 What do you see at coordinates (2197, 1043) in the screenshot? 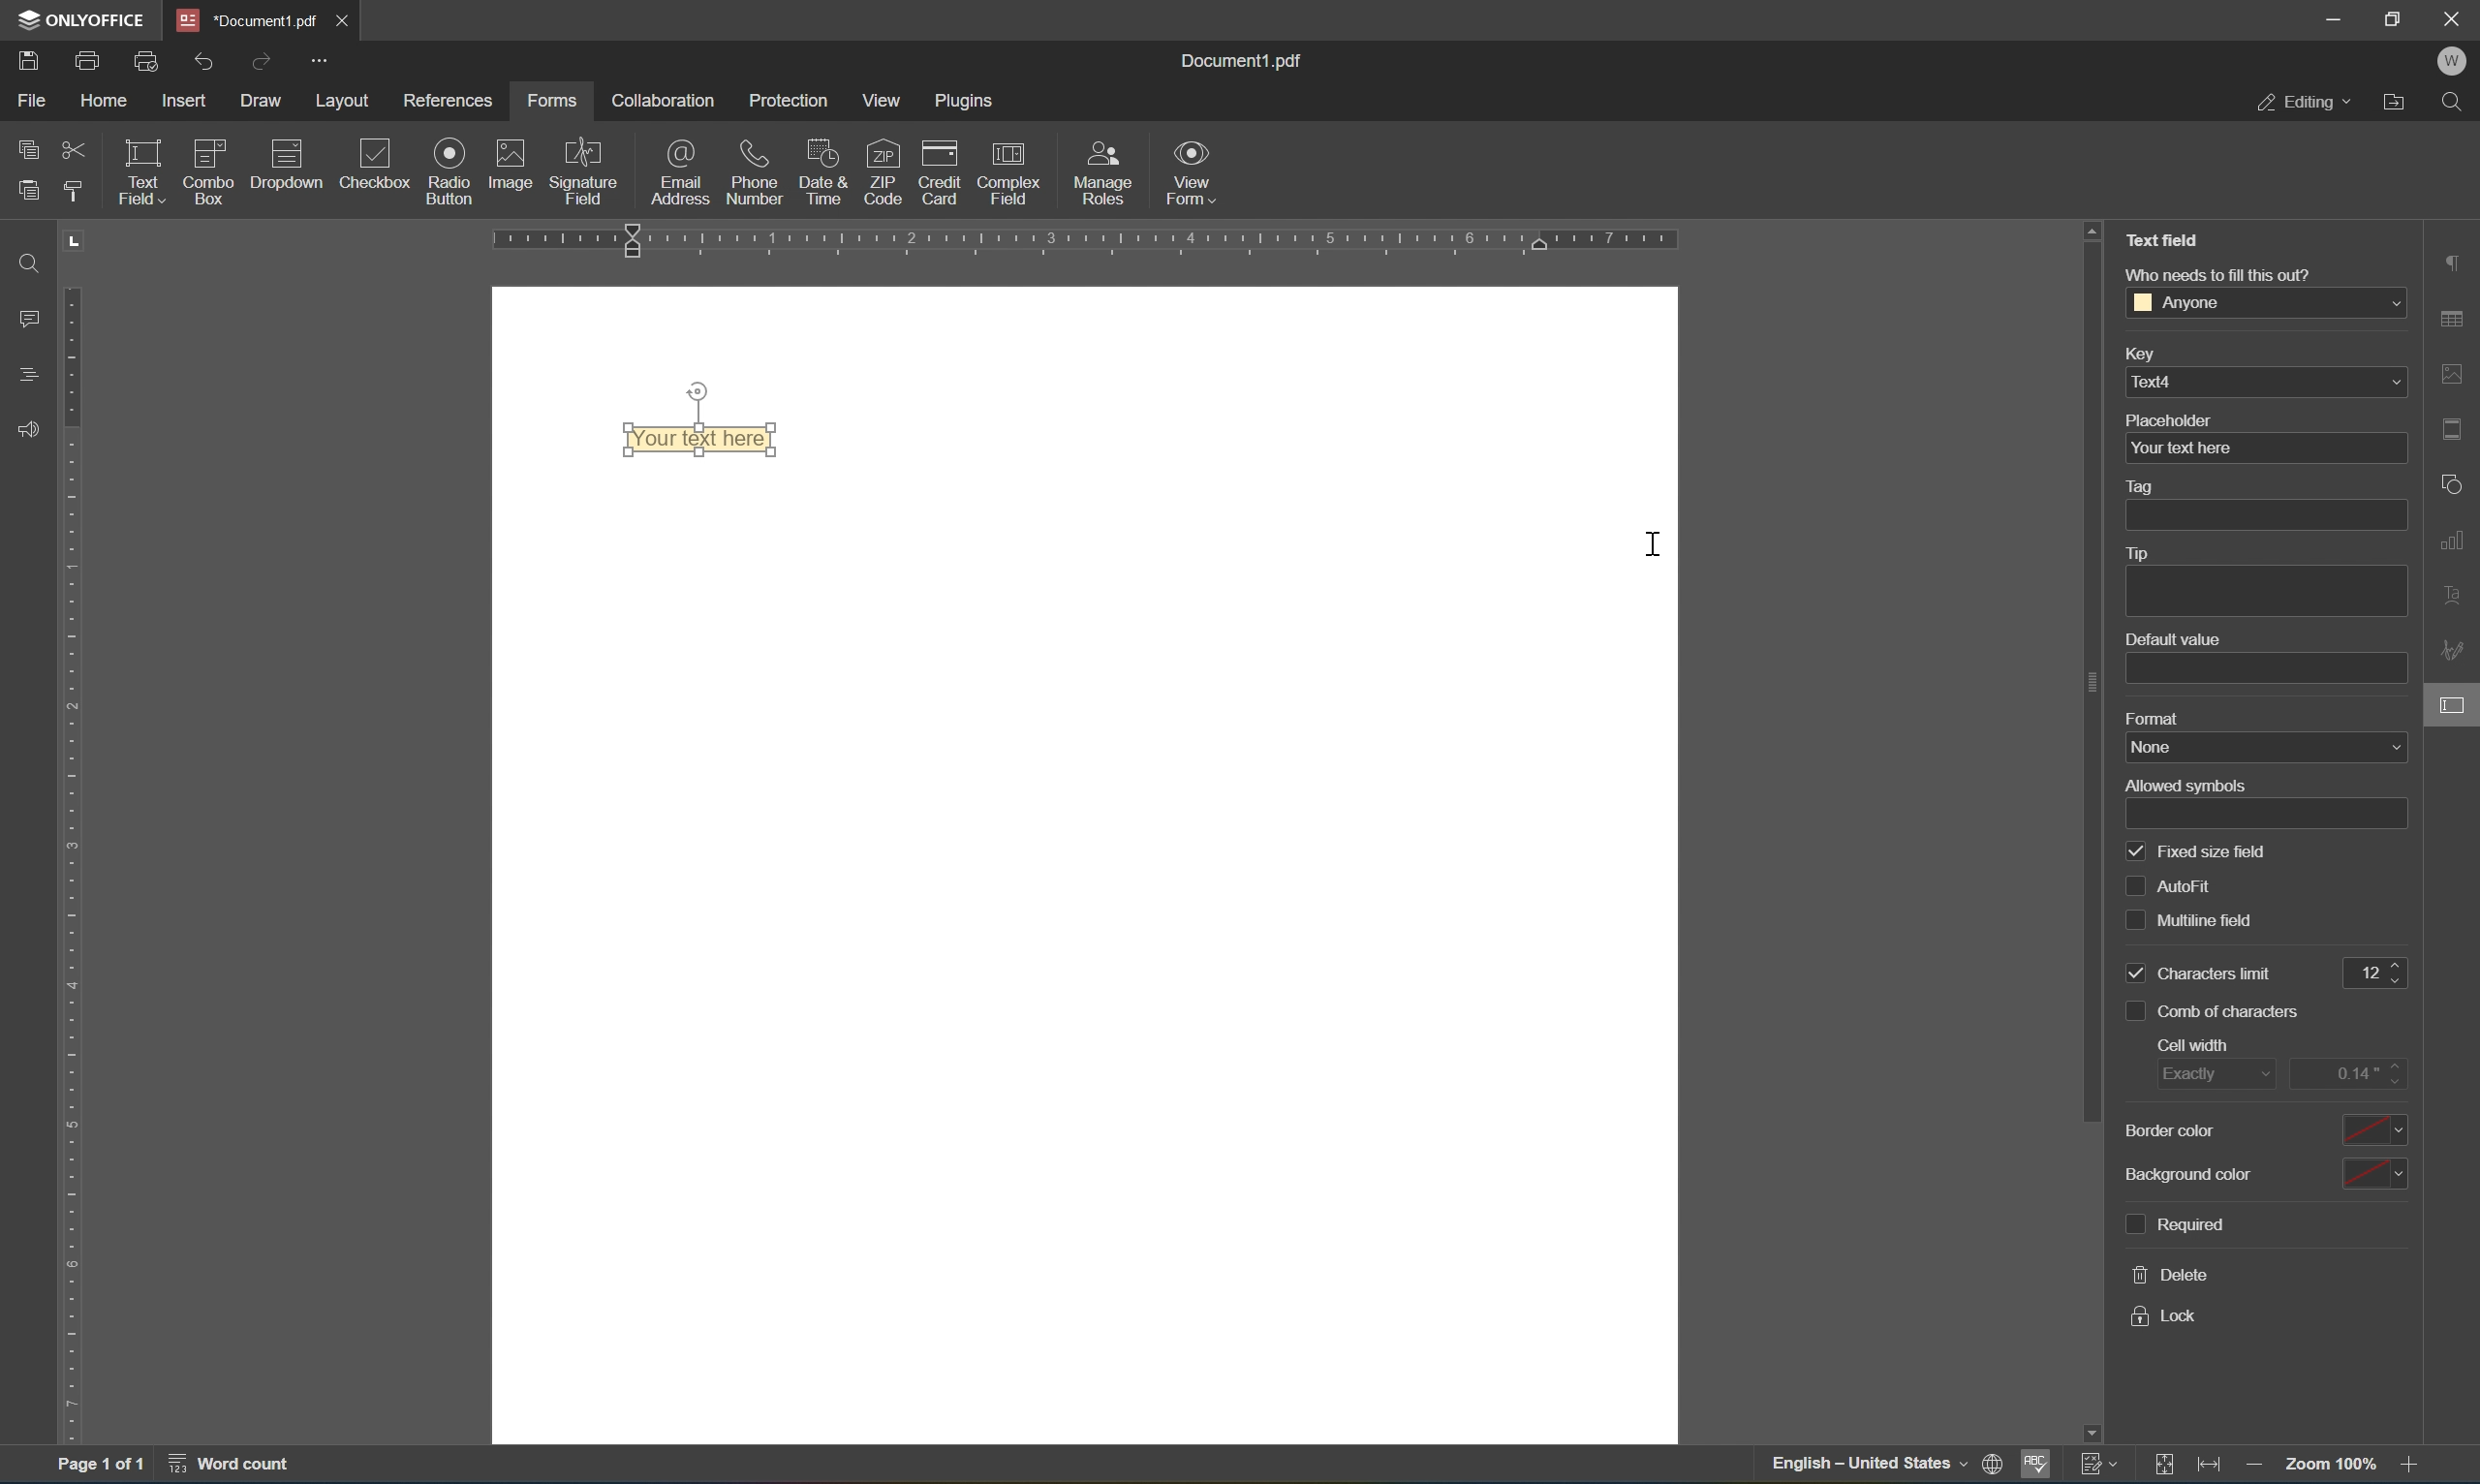
I see `cell width` at bounding box center [2197, 1043].